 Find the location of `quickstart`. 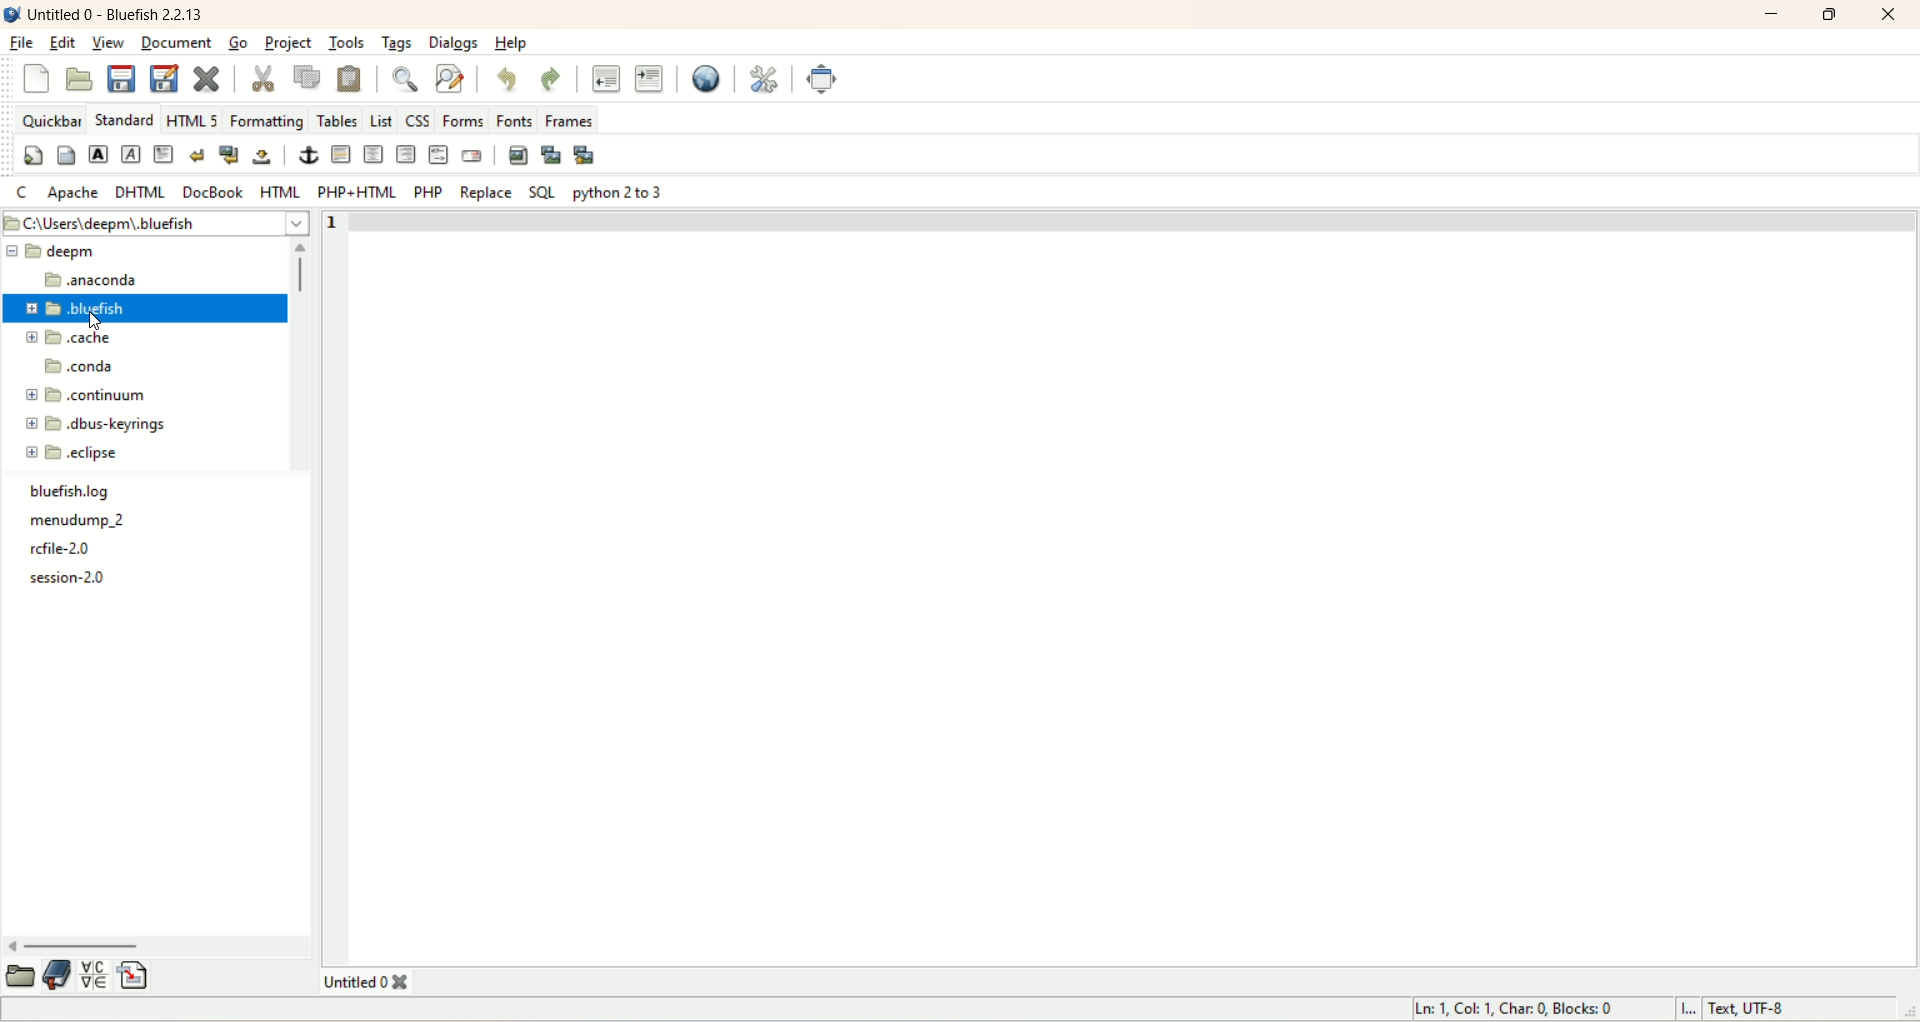

quickstart is located at coordinates (32, 154).